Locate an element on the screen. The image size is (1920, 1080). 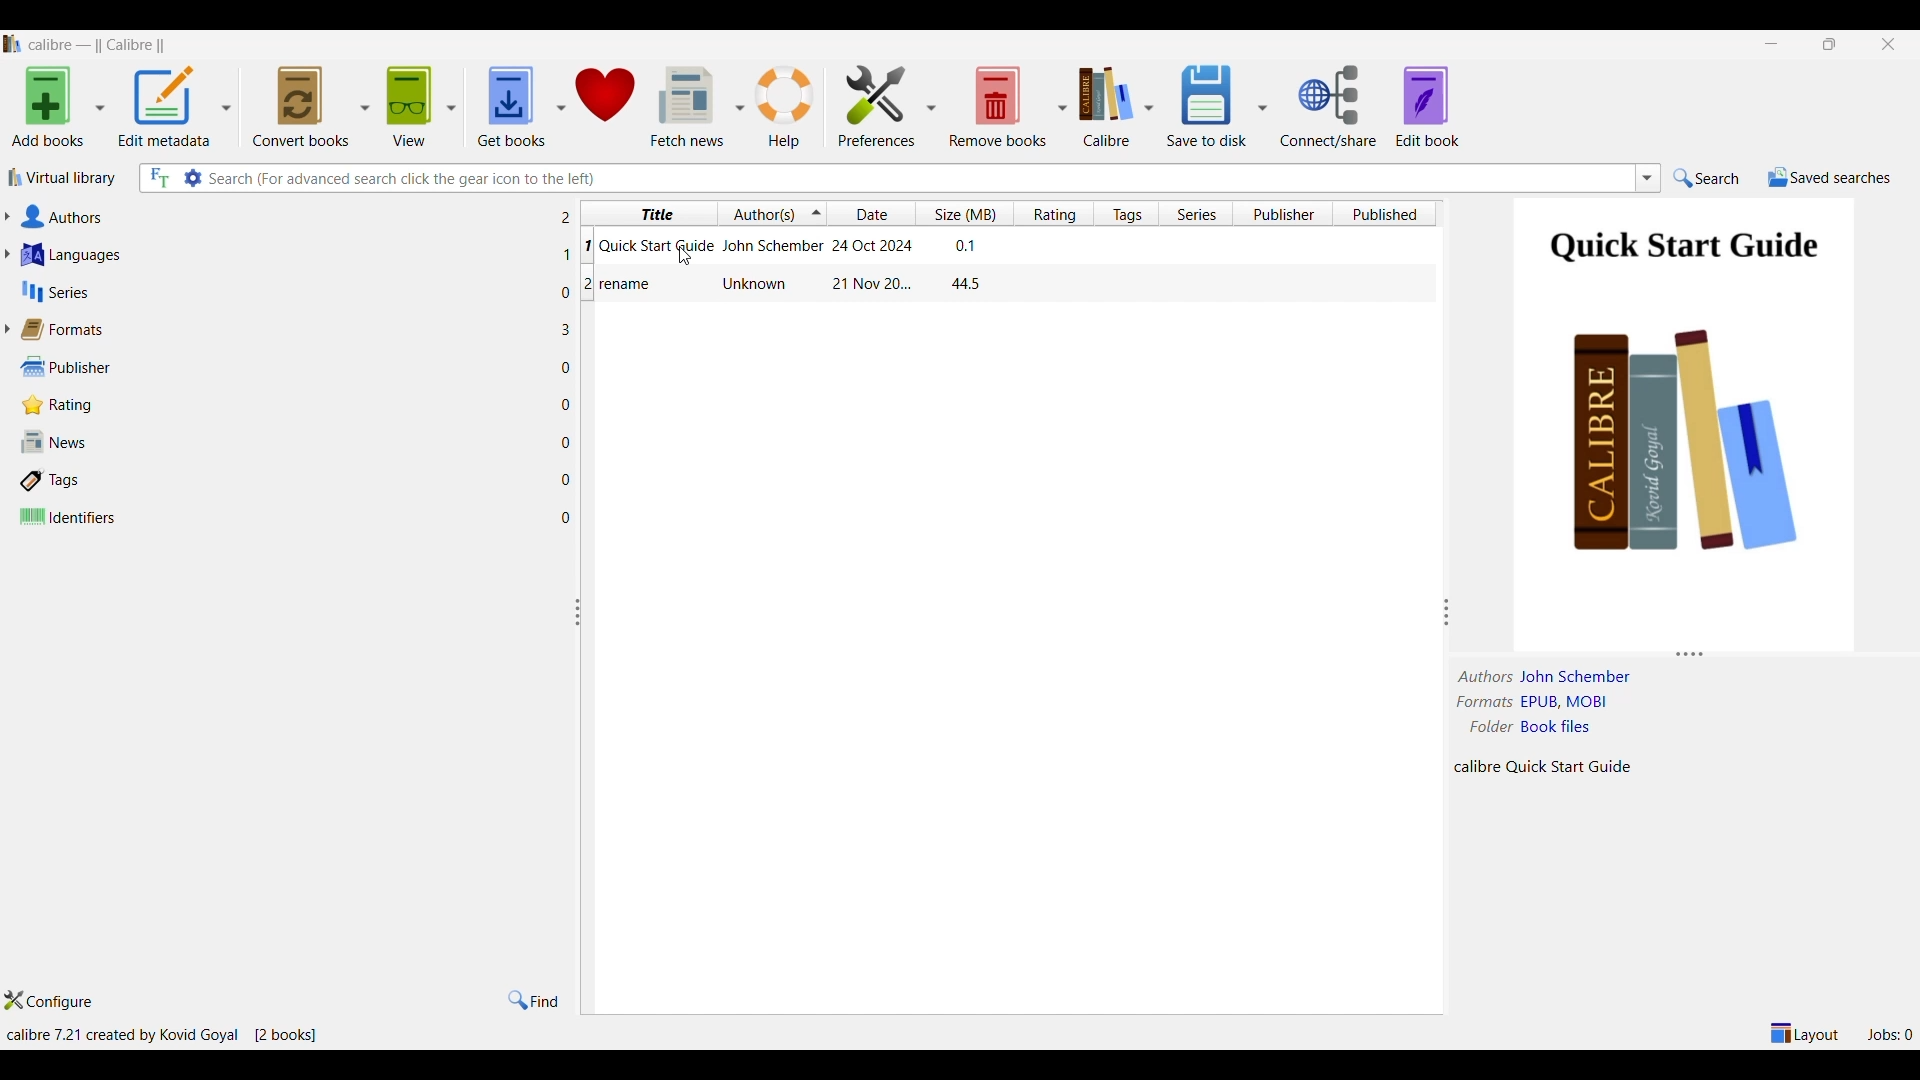
Size column is located at coordinates (966, 213).